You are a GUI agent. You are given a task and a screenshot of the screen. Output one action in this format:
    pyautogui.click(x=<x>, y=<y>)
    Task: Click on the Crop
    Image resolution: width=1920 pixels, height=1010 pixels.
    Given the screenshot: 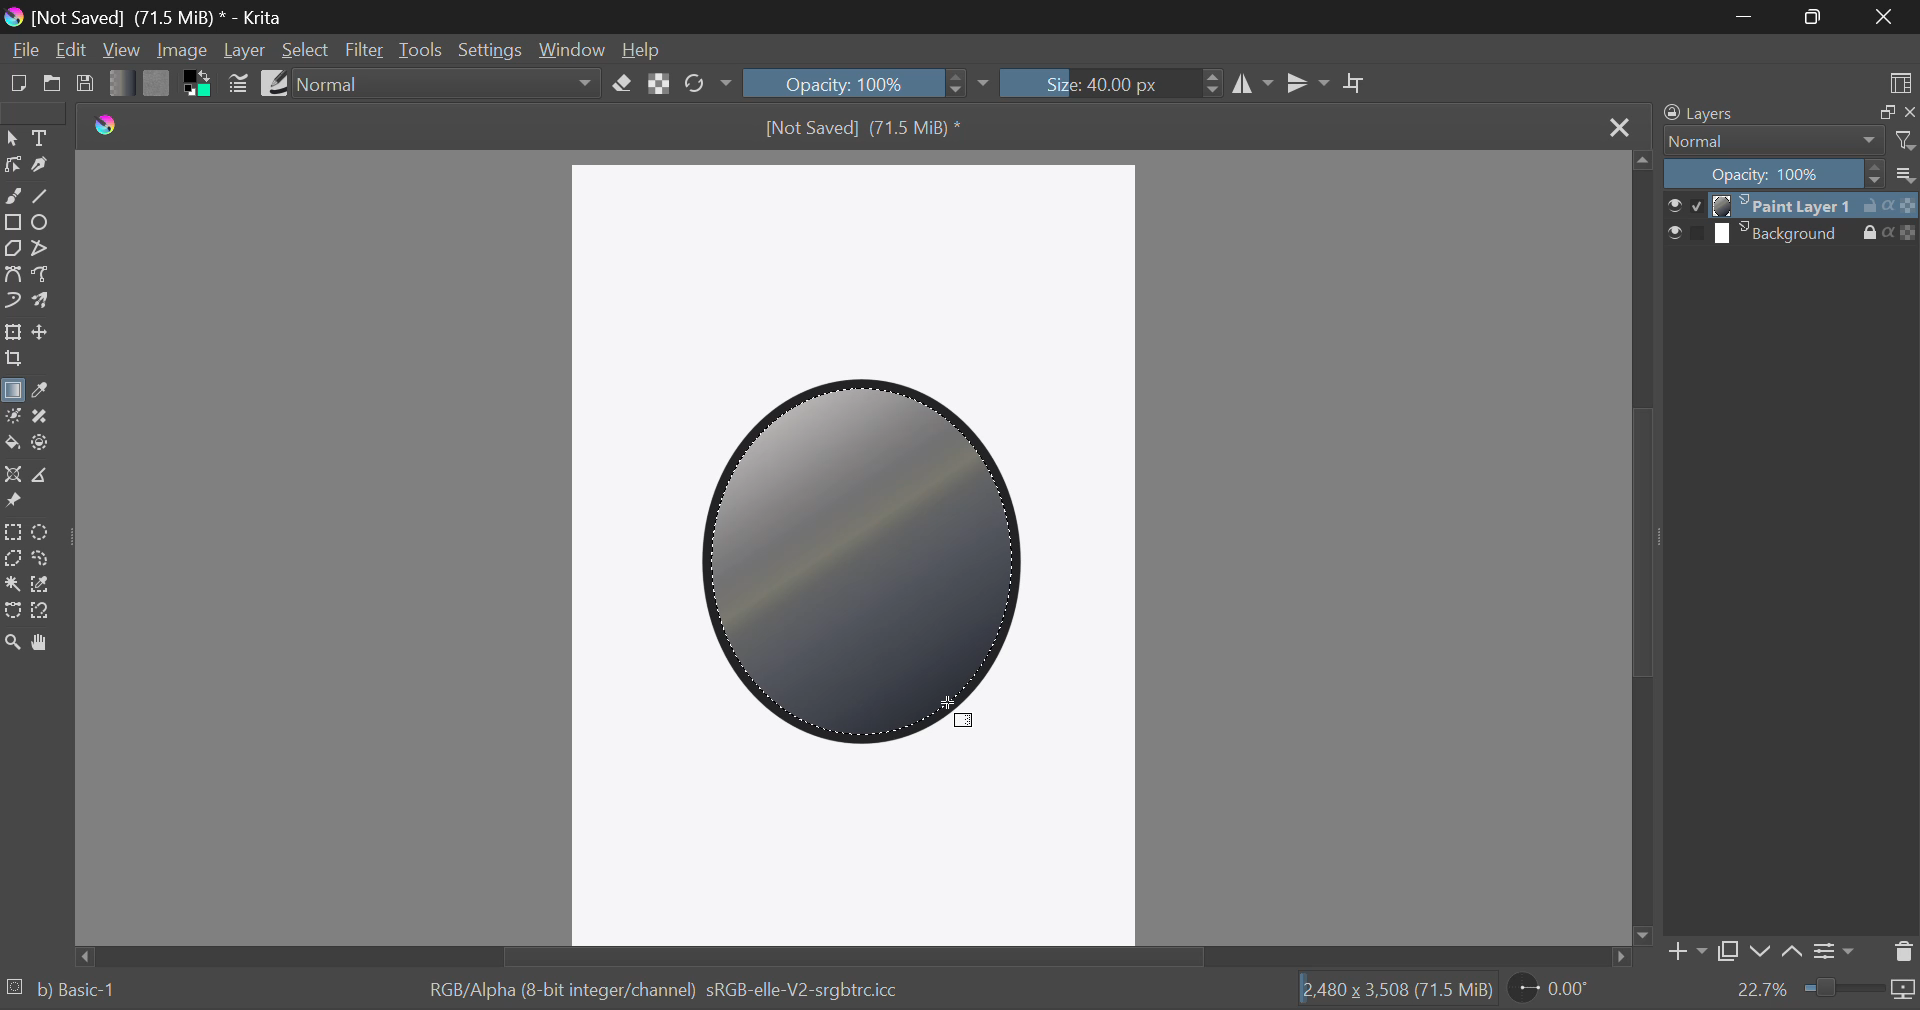 What is the action you would take?
    pyautogui.click(x=1355, y=84)
    